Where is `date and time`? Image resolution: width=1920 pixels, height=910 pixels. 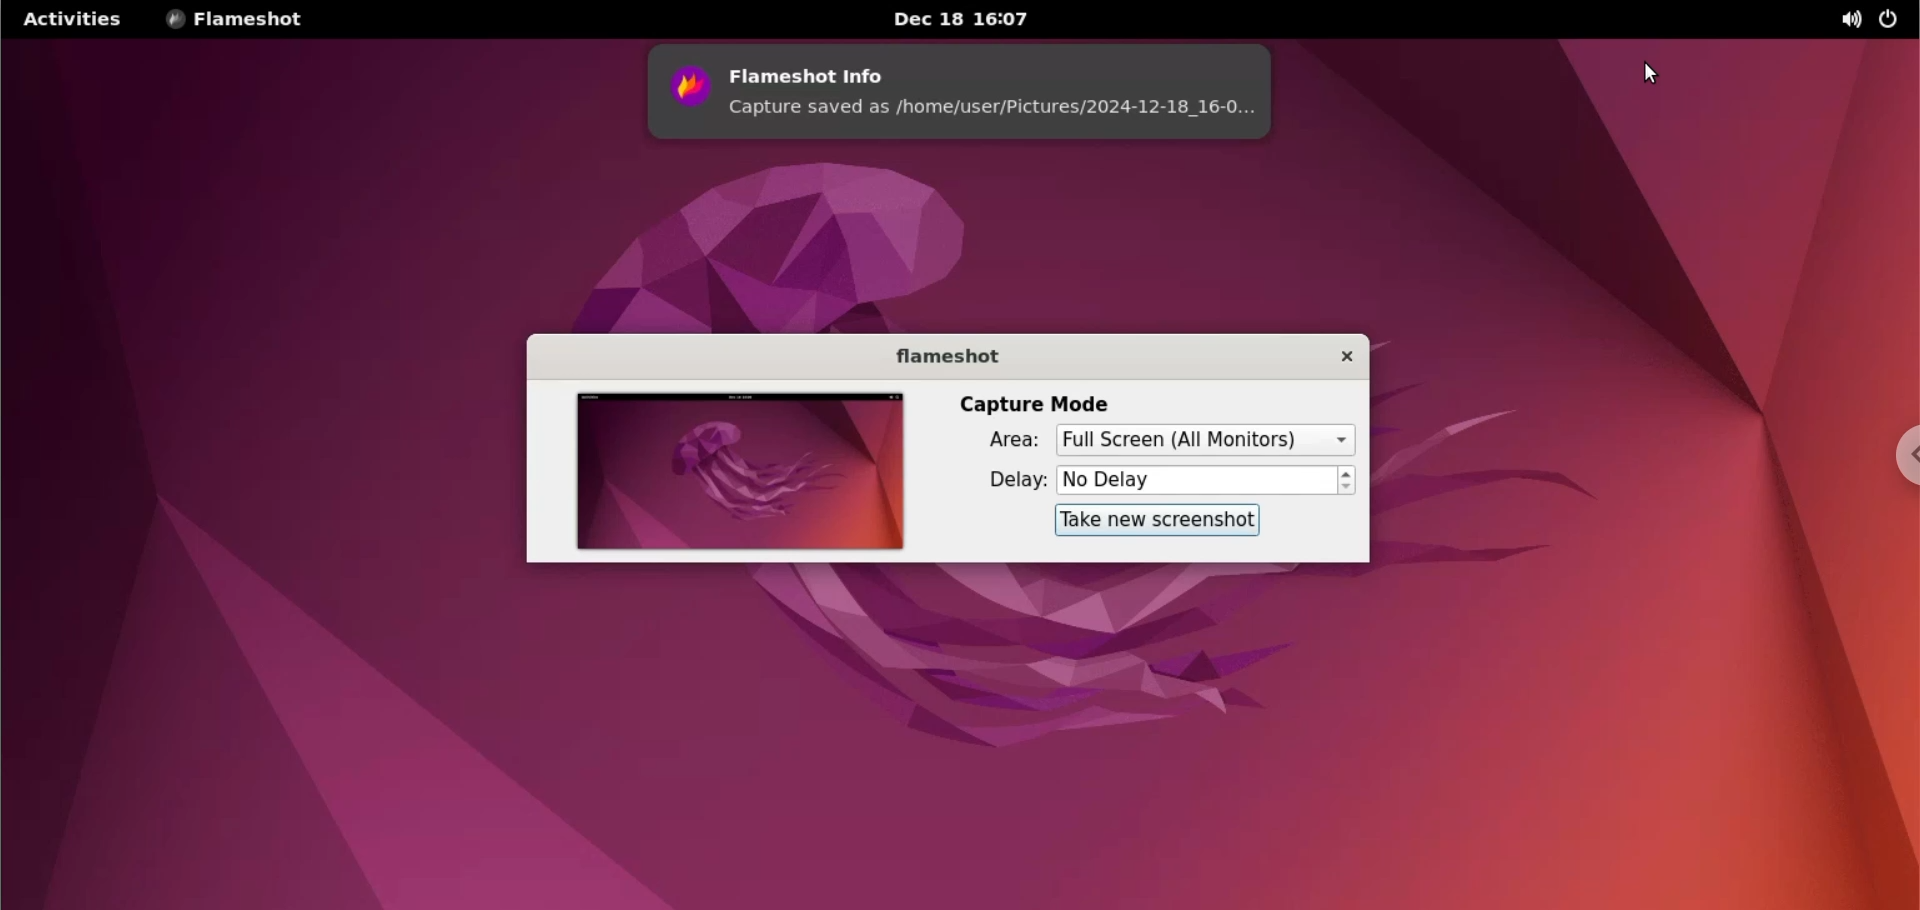 date and time is located at coordinates (971, 20).